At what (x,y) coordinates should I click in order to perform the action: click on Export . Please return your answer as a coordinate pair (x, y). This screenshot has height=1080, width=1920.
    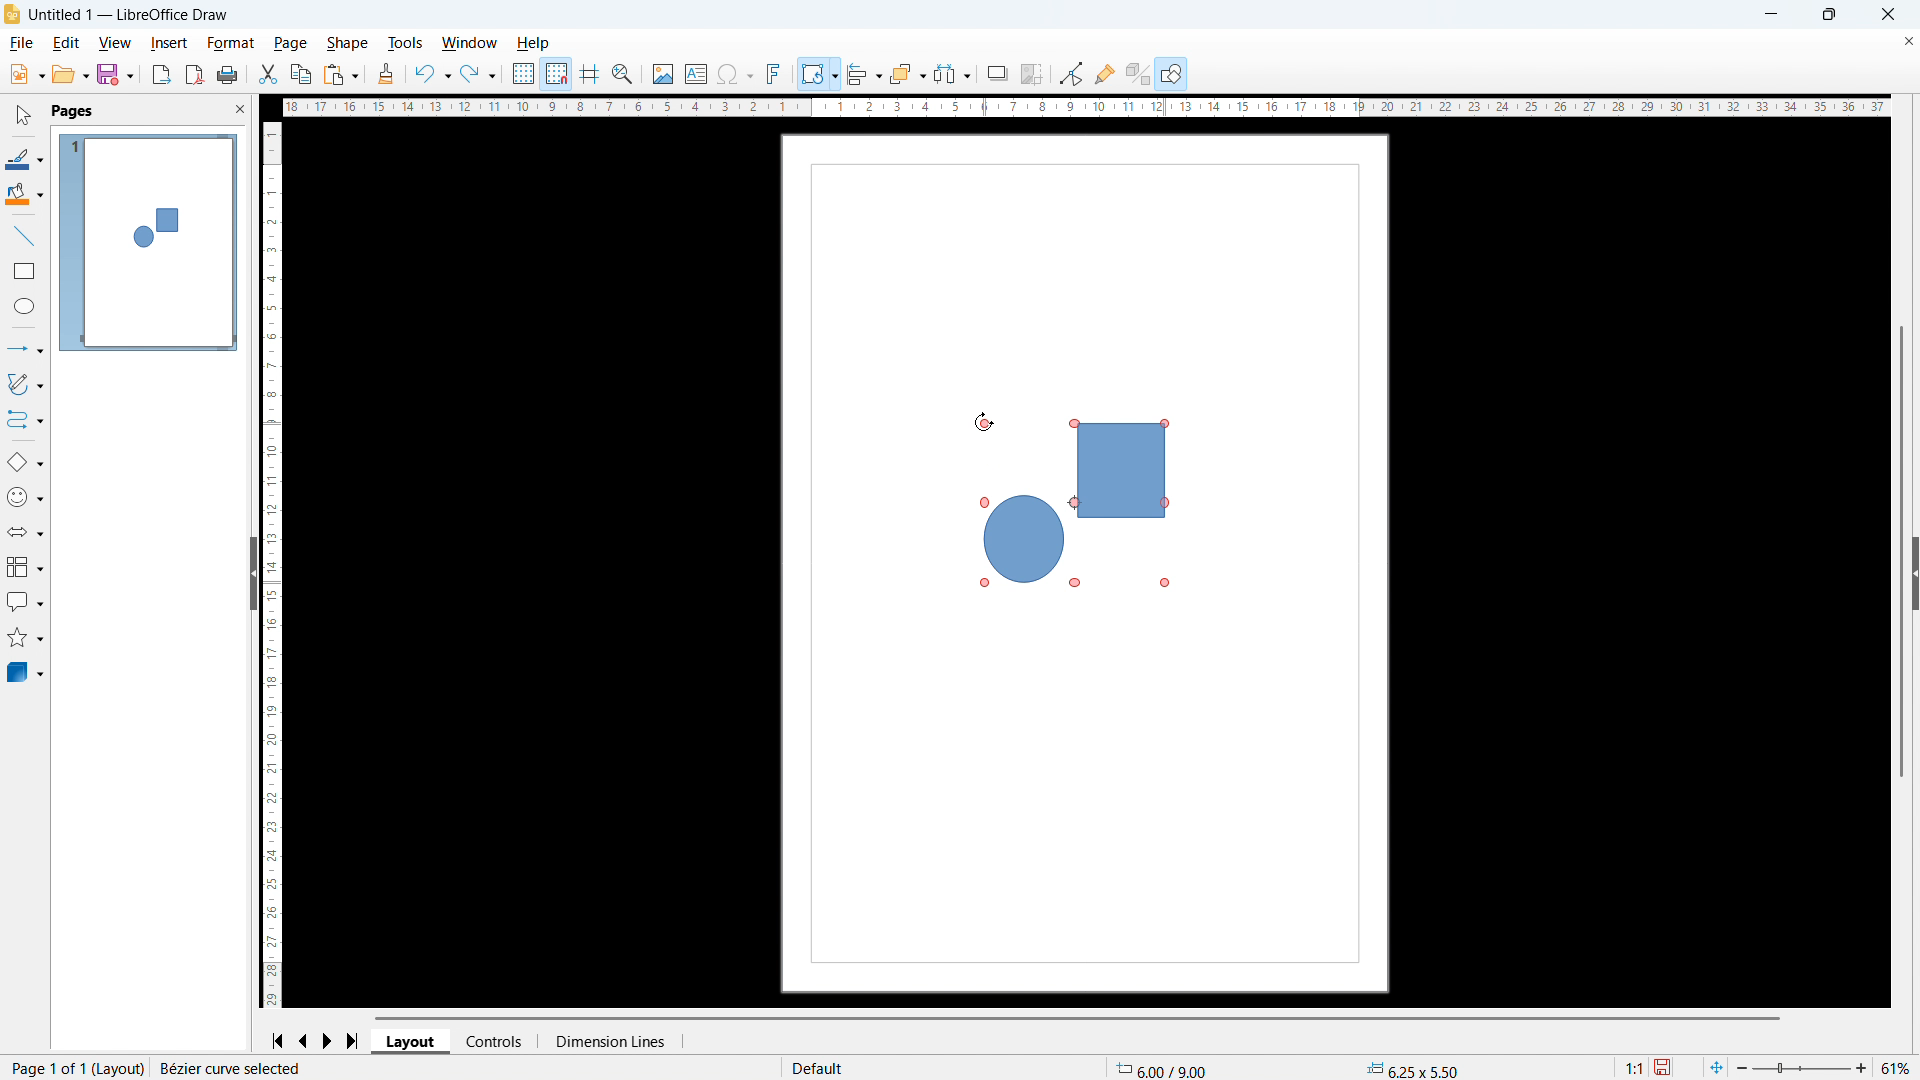
    Looking at the image, I should click on (160, 76).